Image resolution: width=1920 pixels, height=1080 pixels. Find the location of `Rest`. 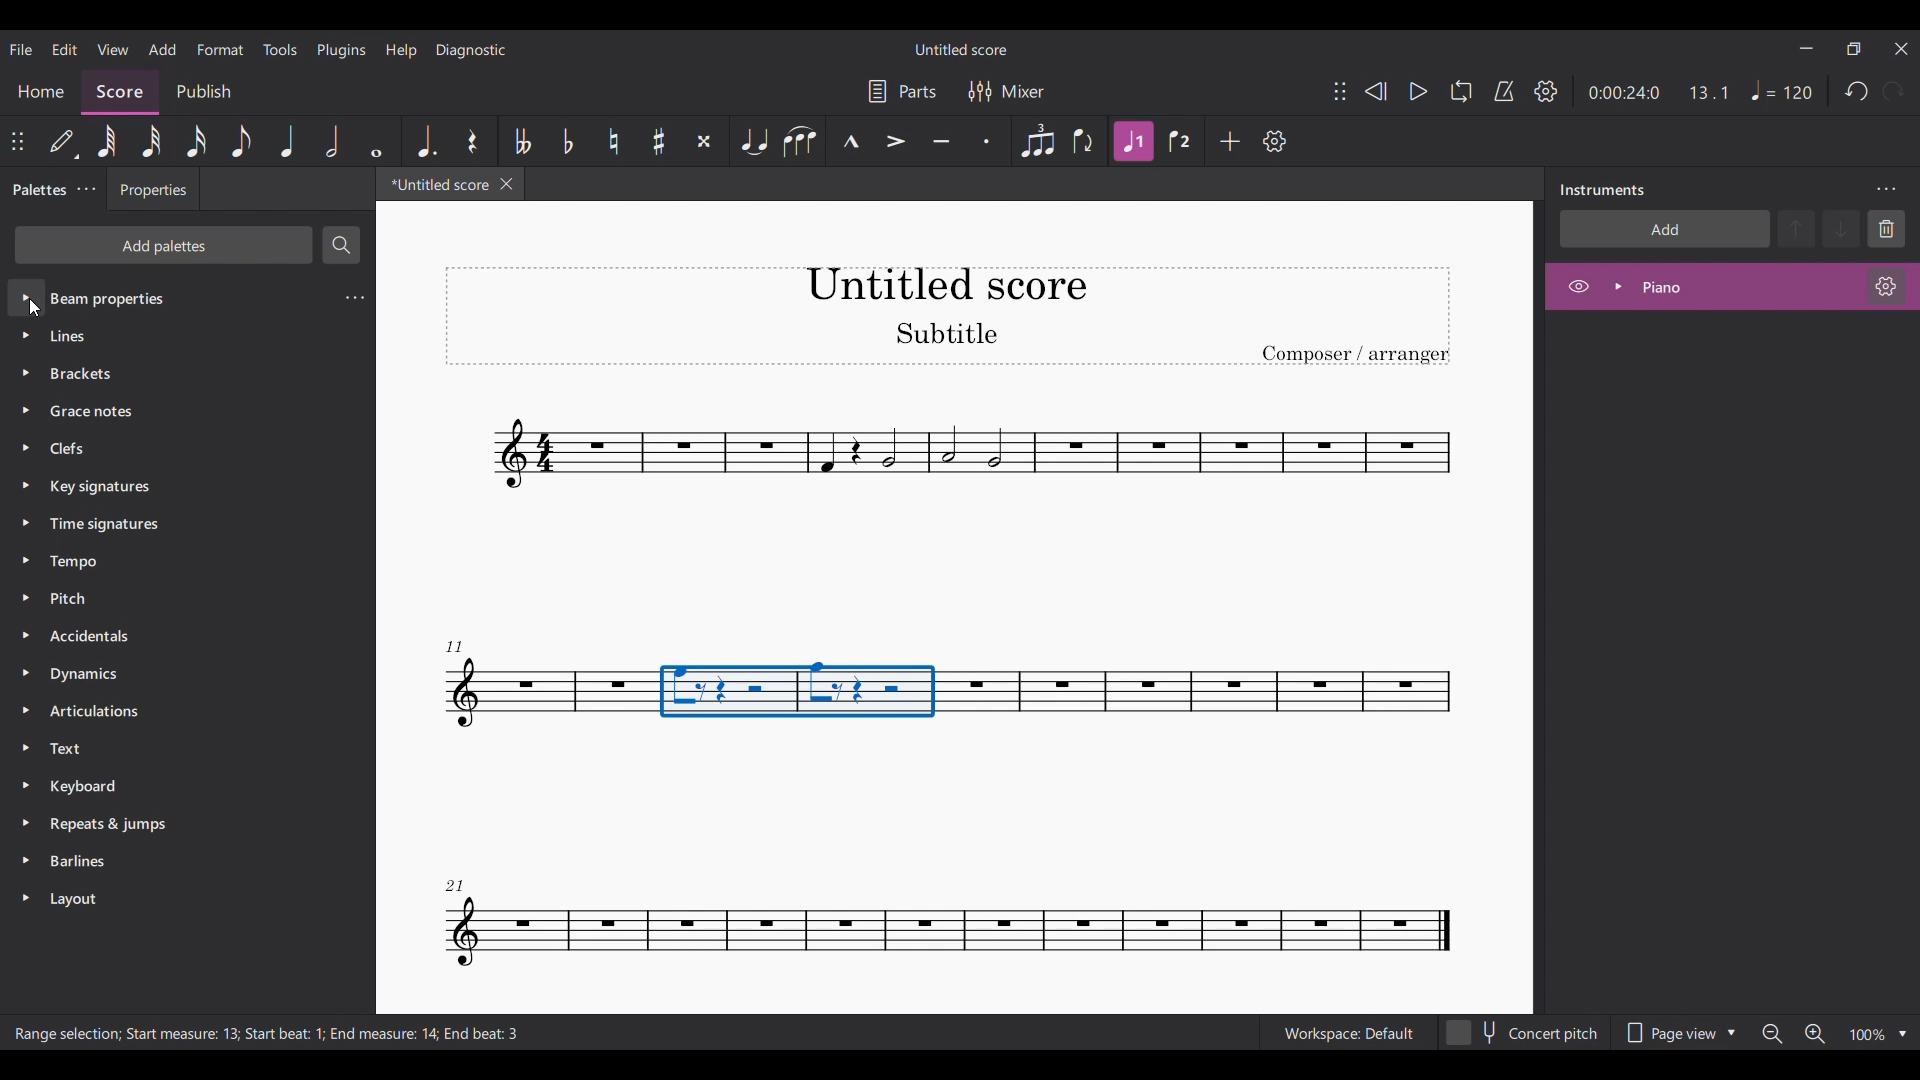

Rest is located at coordinates (472, 141).